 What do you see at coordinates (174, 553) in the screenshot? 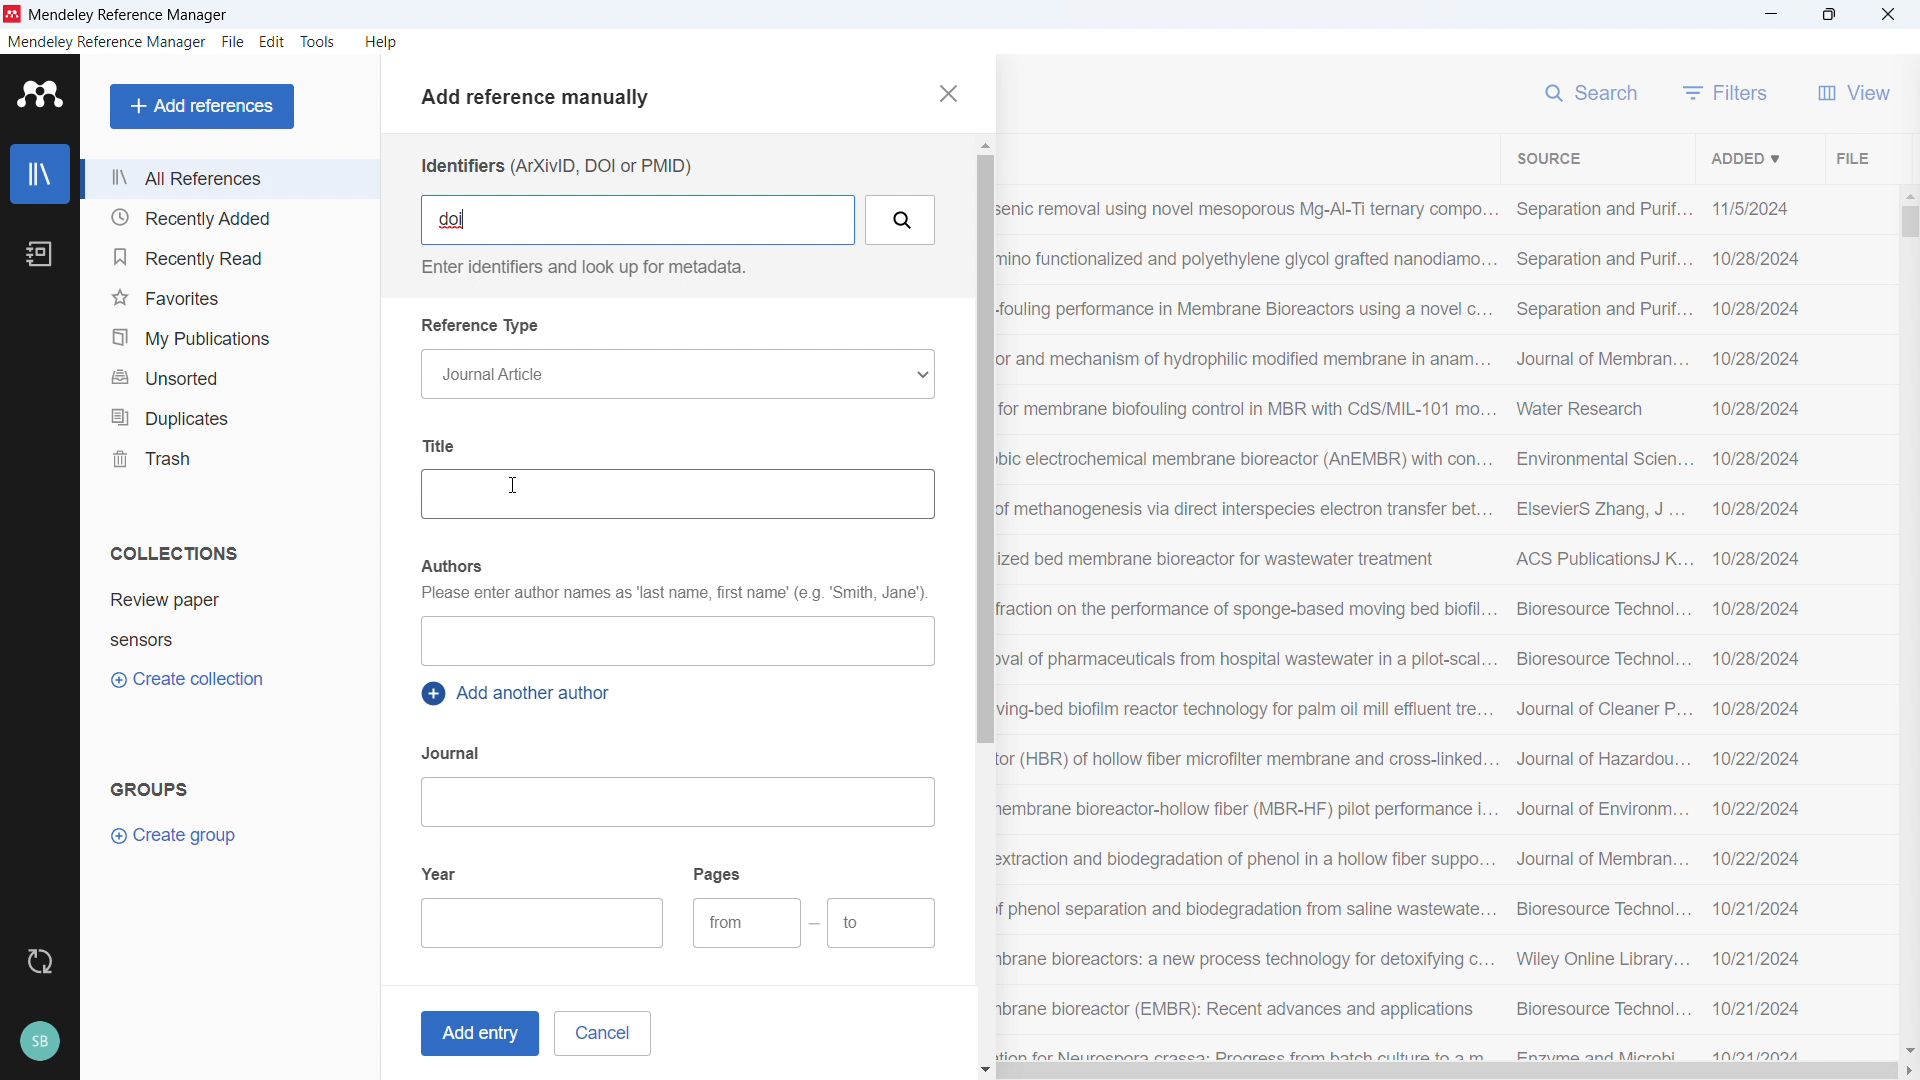
I see `Collections ` at bounding box center [174, 553].